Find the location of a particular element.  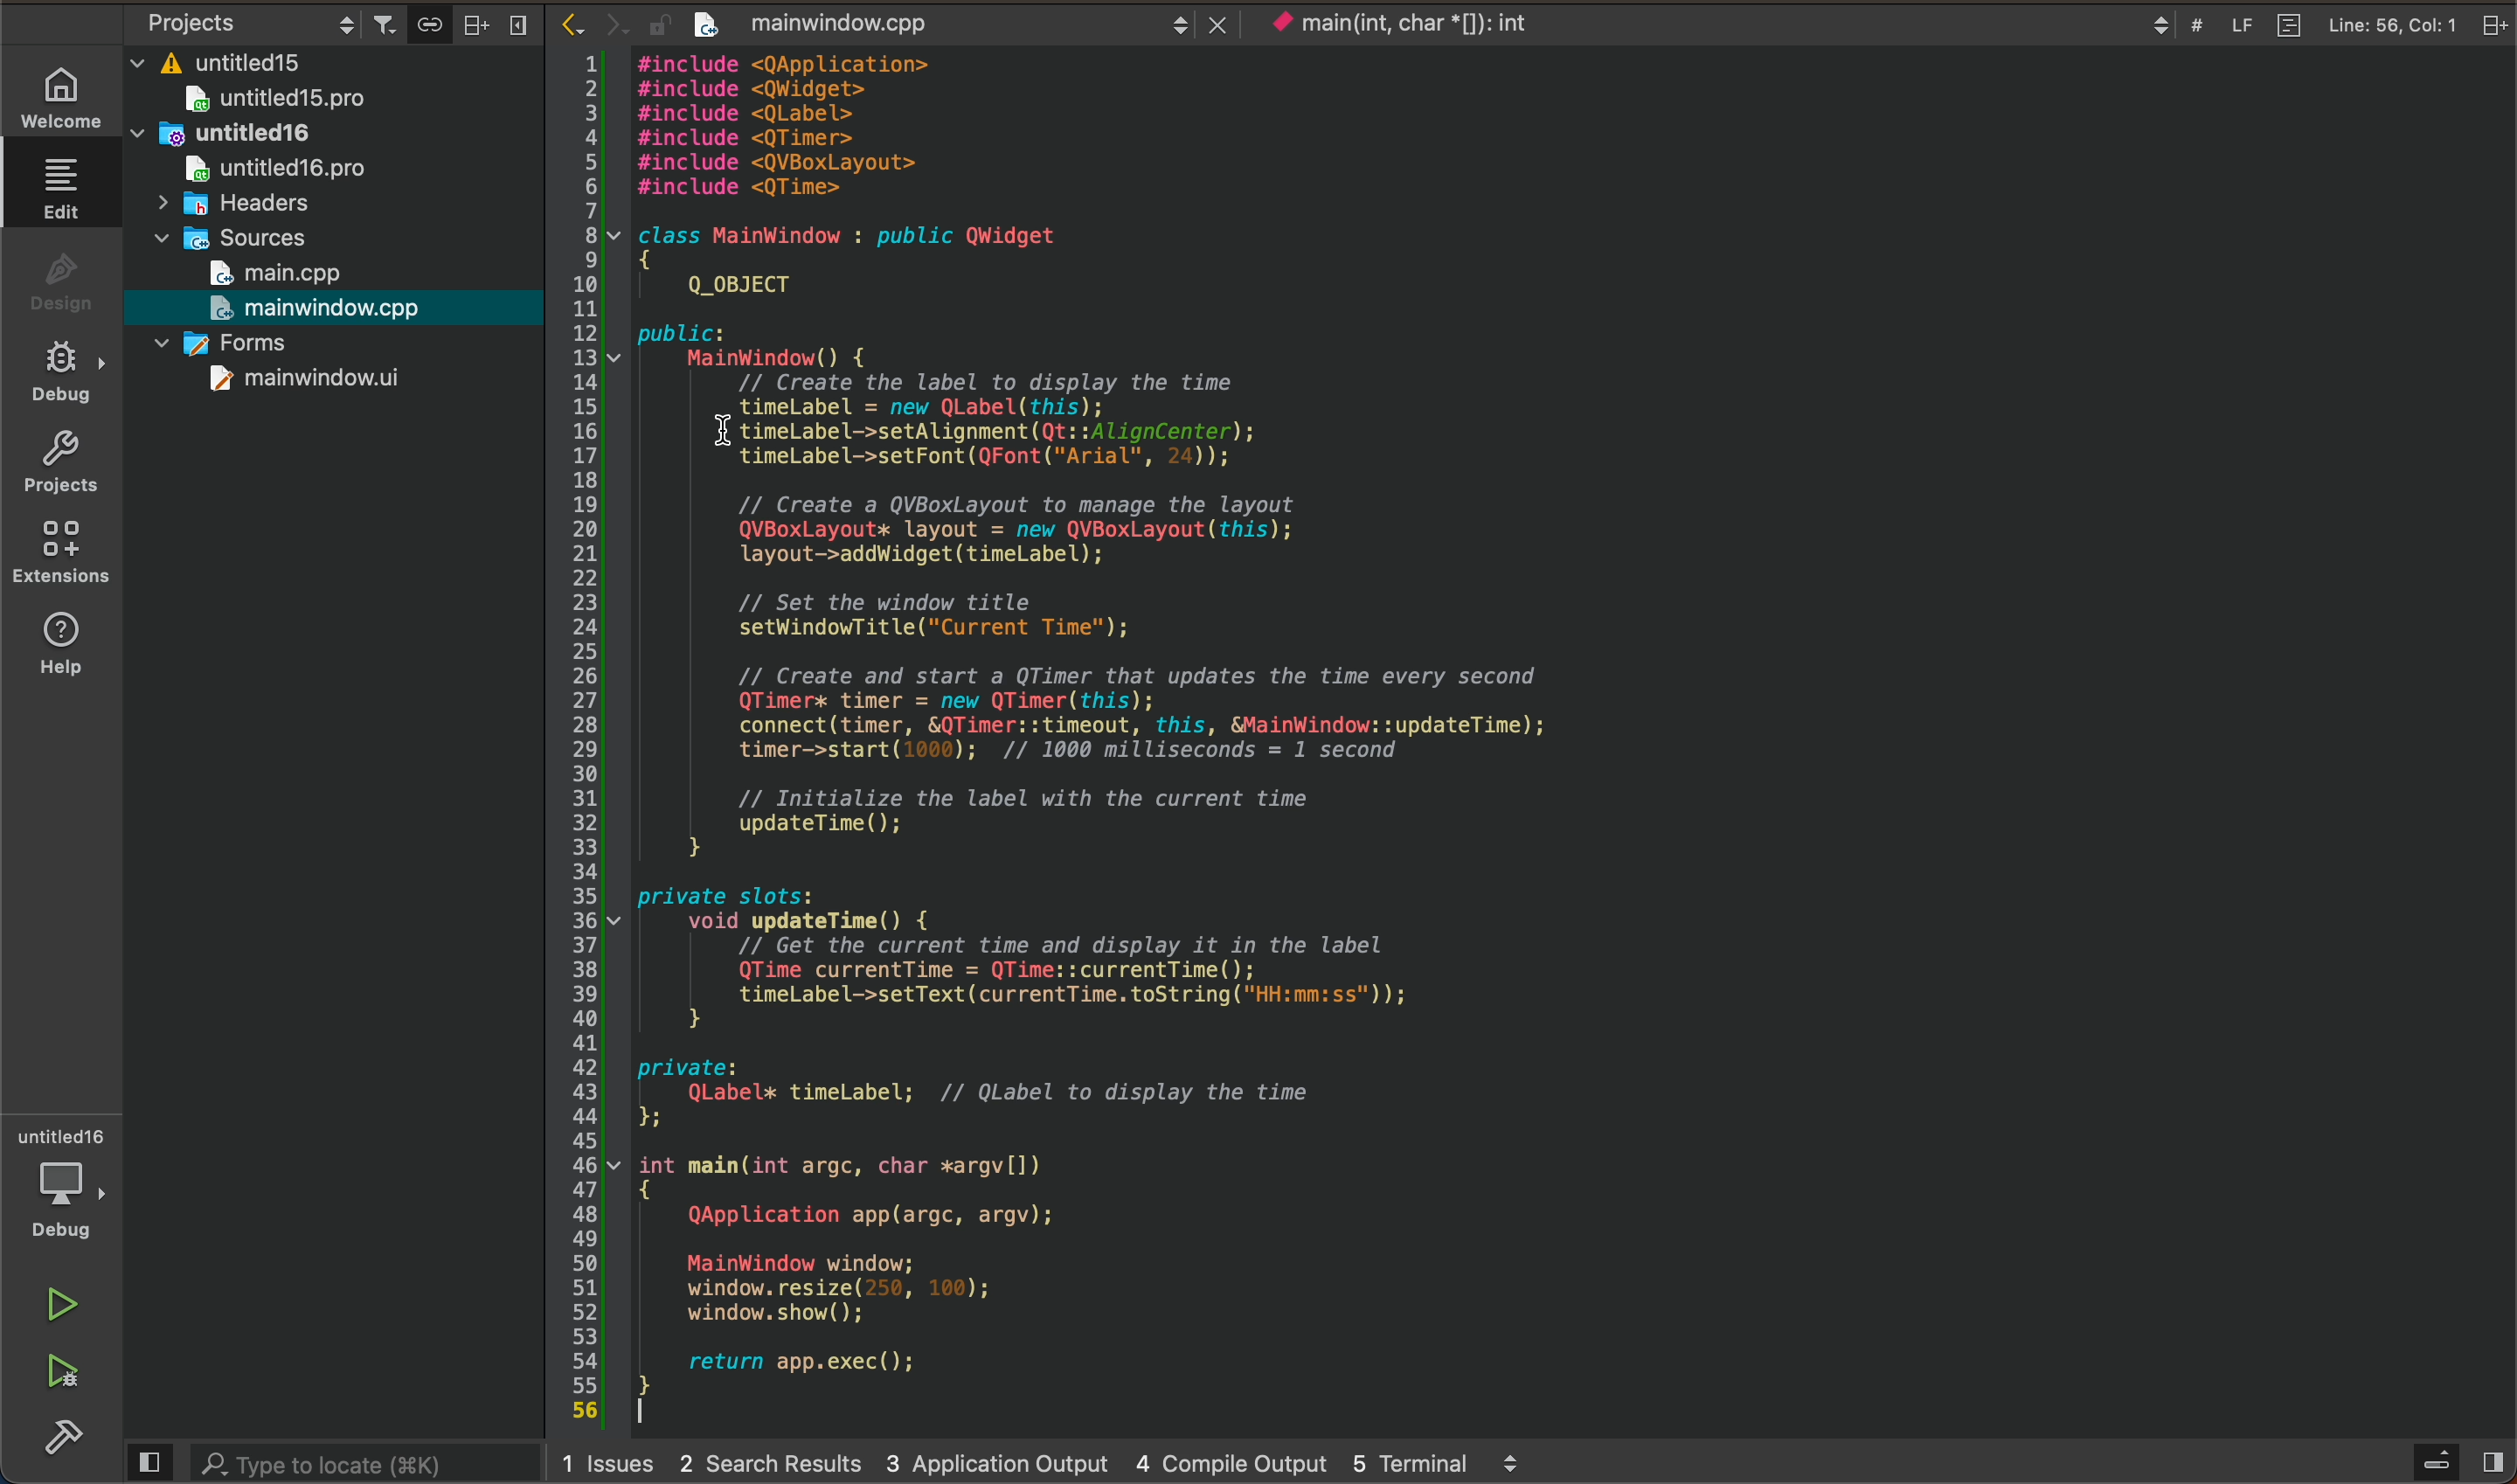

run and debug is located at coordinates (68, 1376).